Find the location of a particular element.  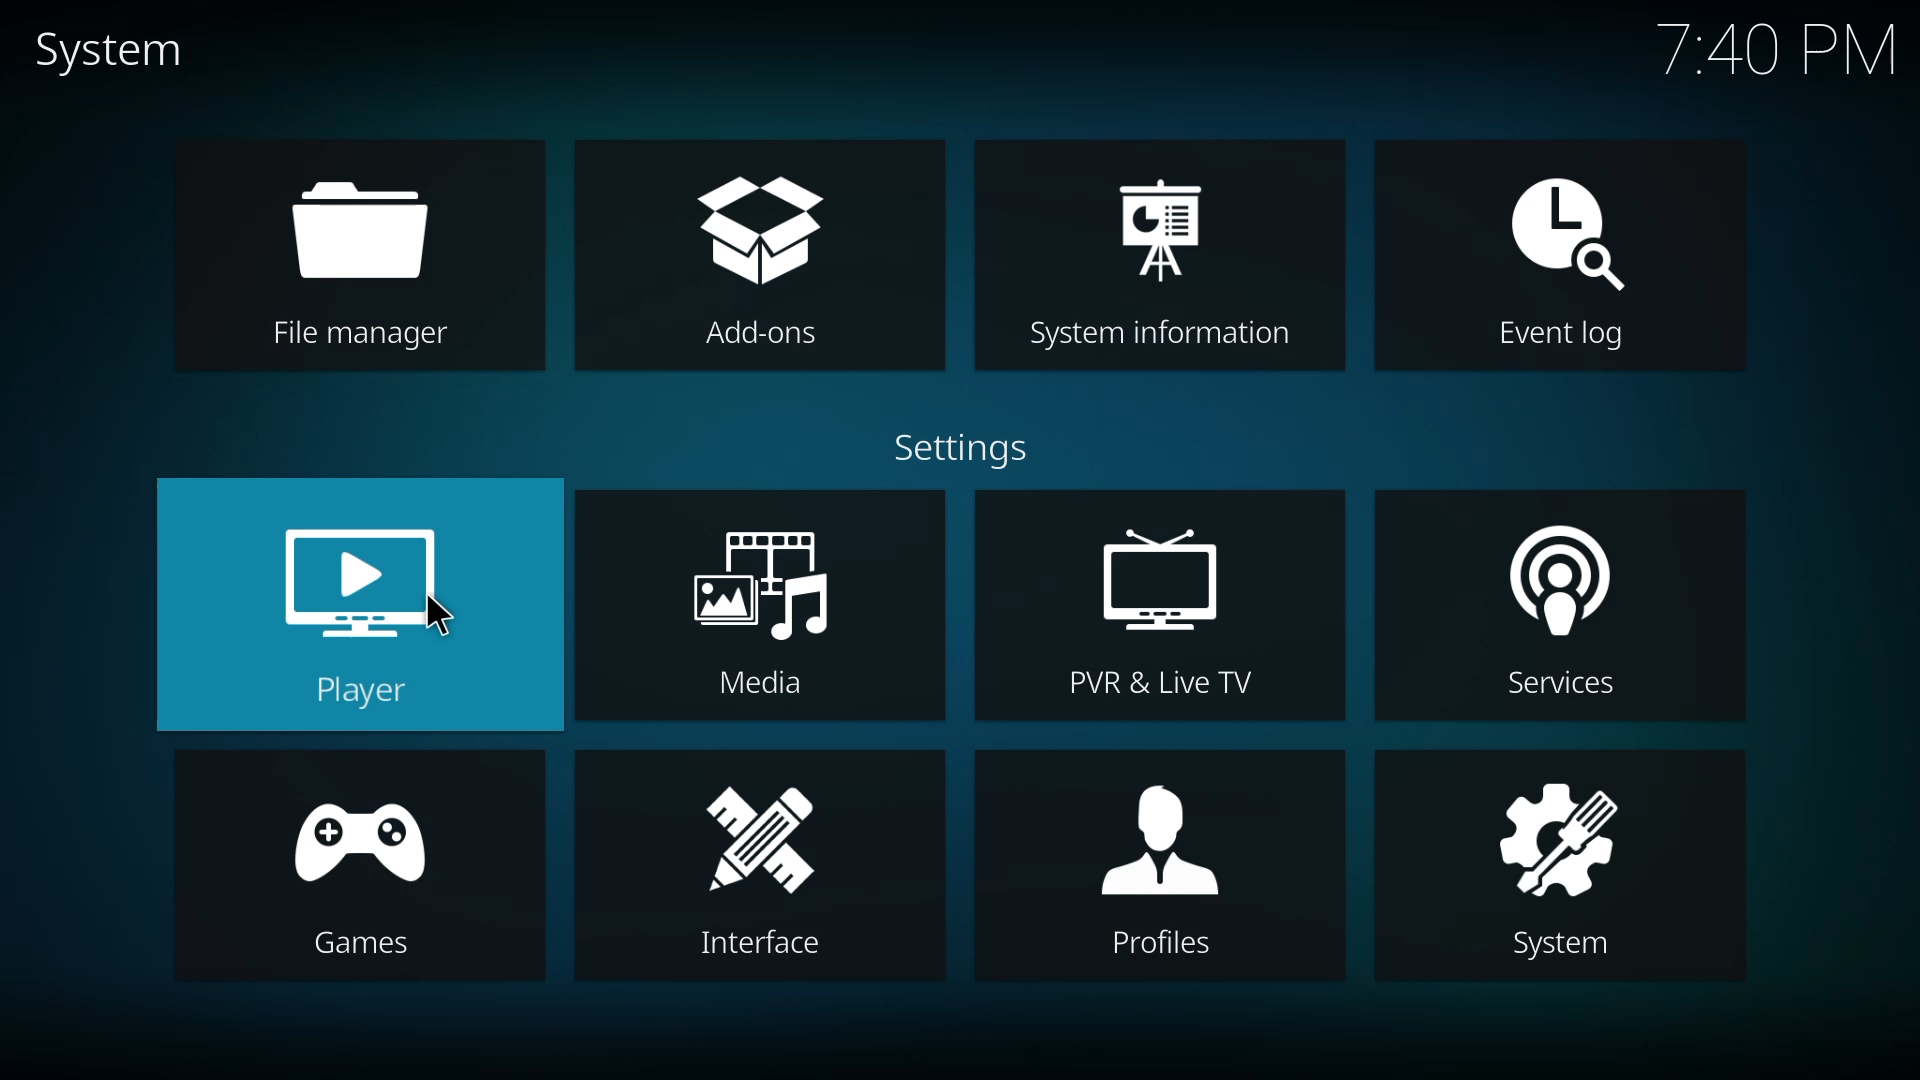

interface is located at coordinates (759, 871).